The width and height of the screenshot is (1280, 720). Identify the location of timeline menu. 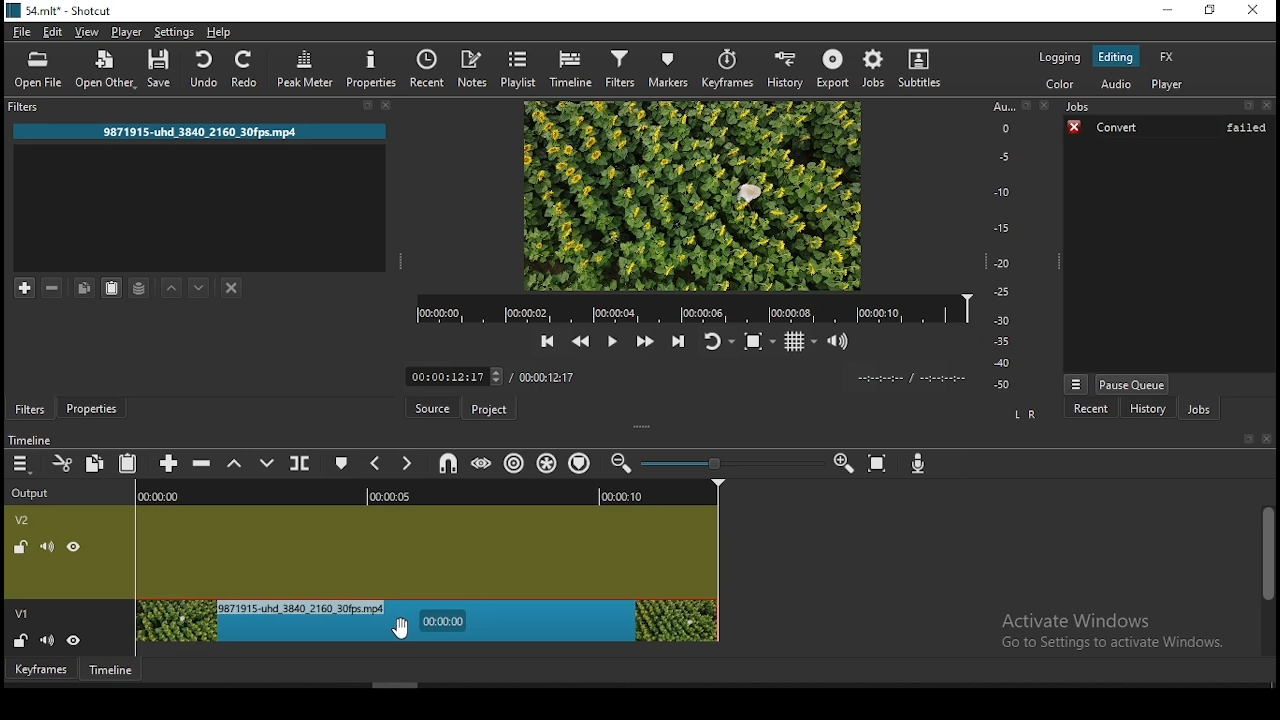
(21, 465).